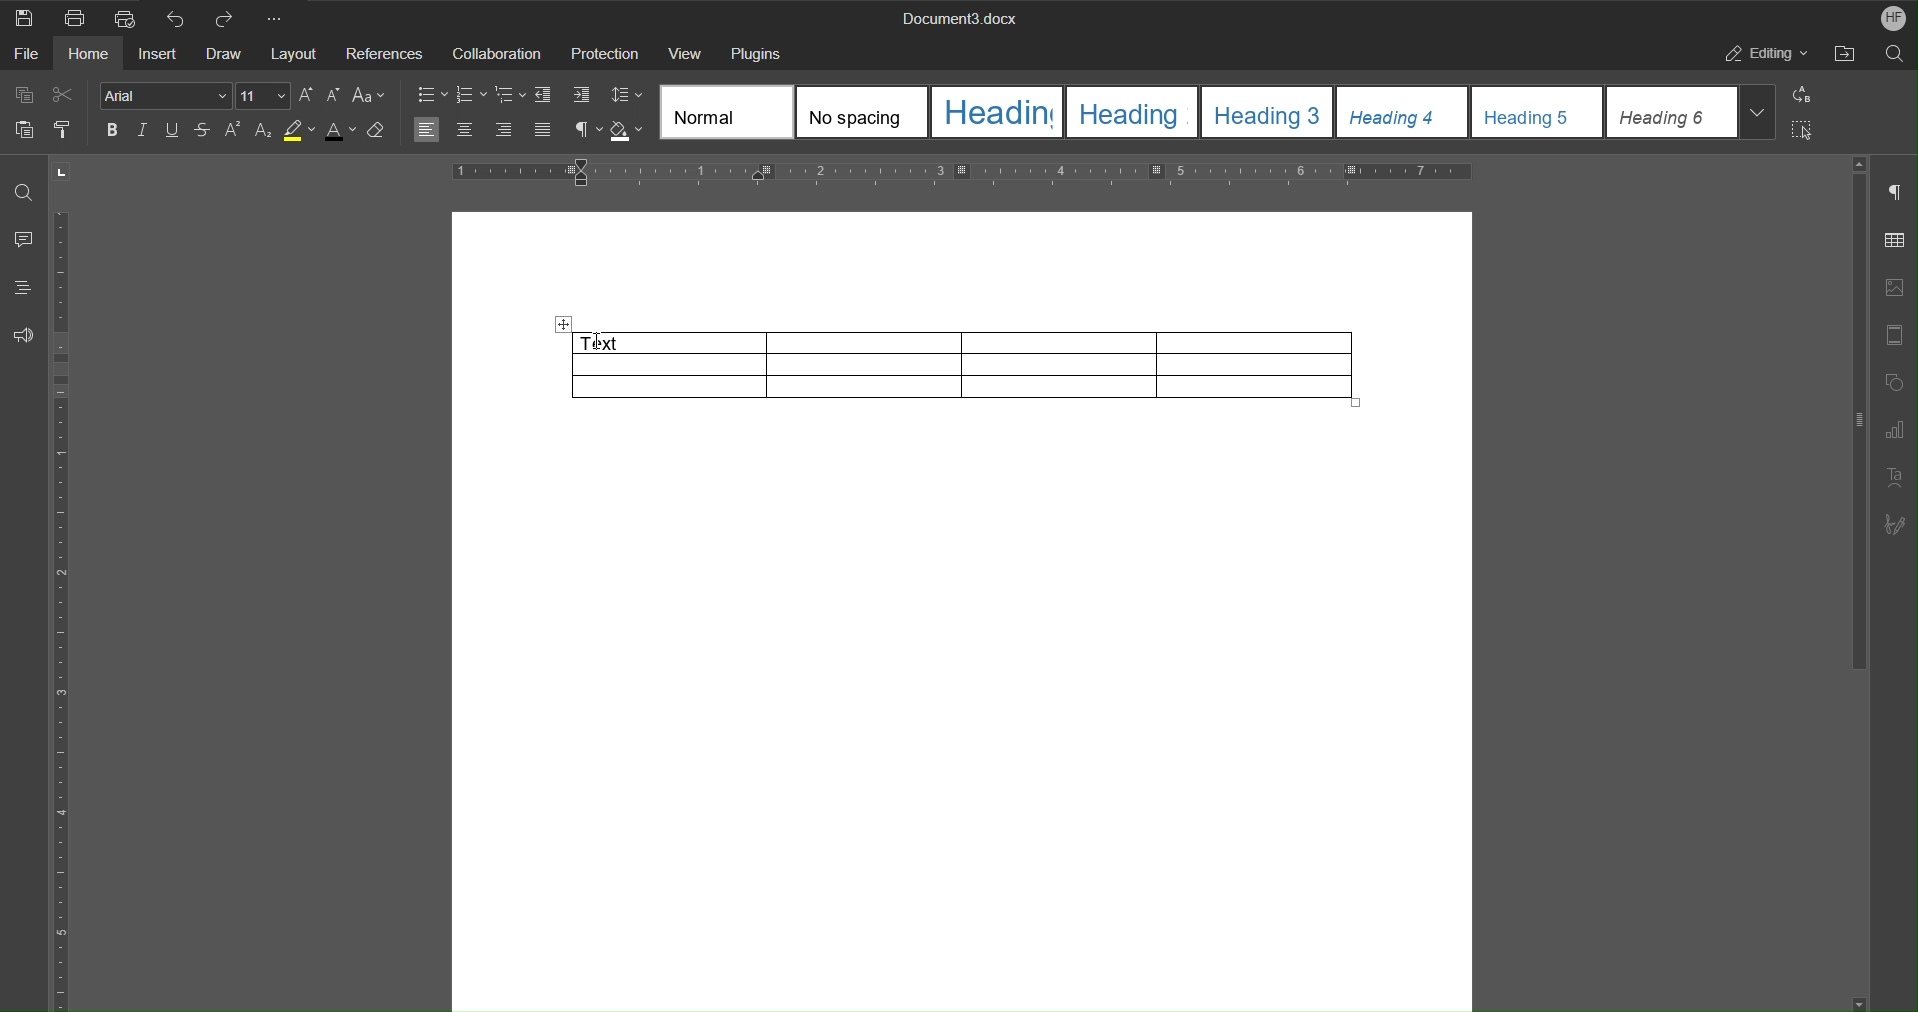 This screenshot has width=1918, height=1012. What do you see at coordinates (952, 364) in the screenshot?
I see `Table` at bounding box center [952, 364].